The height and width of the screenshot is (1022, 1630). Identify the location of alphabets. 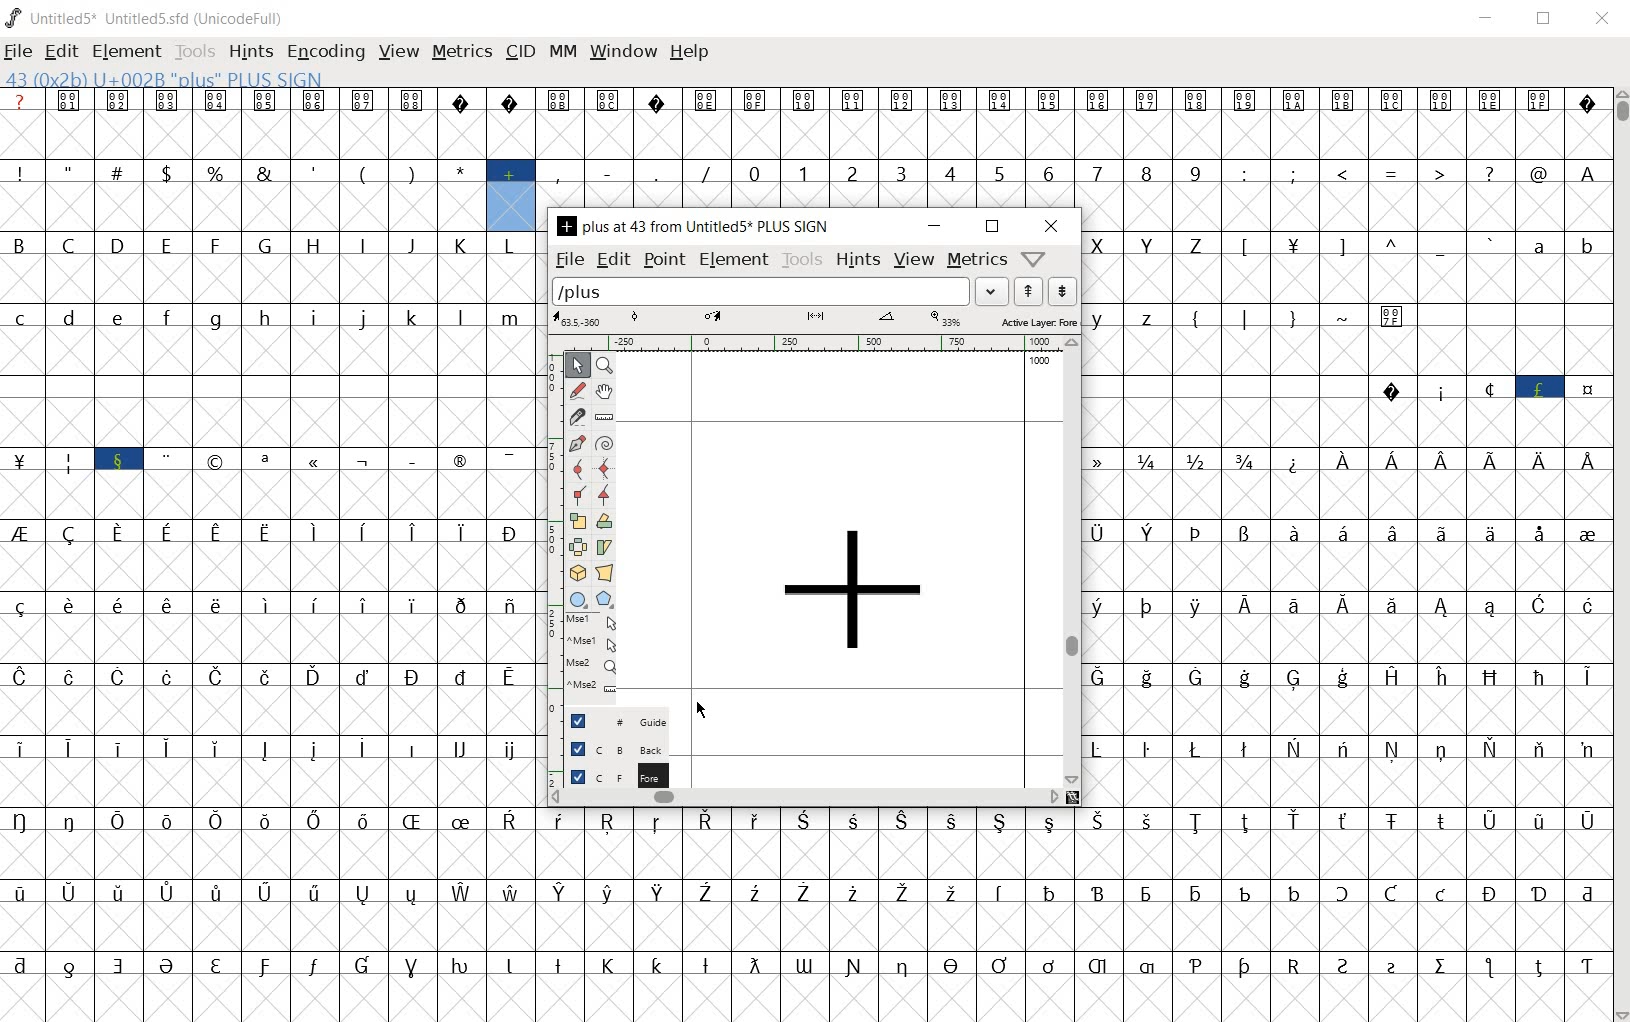
(1152, 269).